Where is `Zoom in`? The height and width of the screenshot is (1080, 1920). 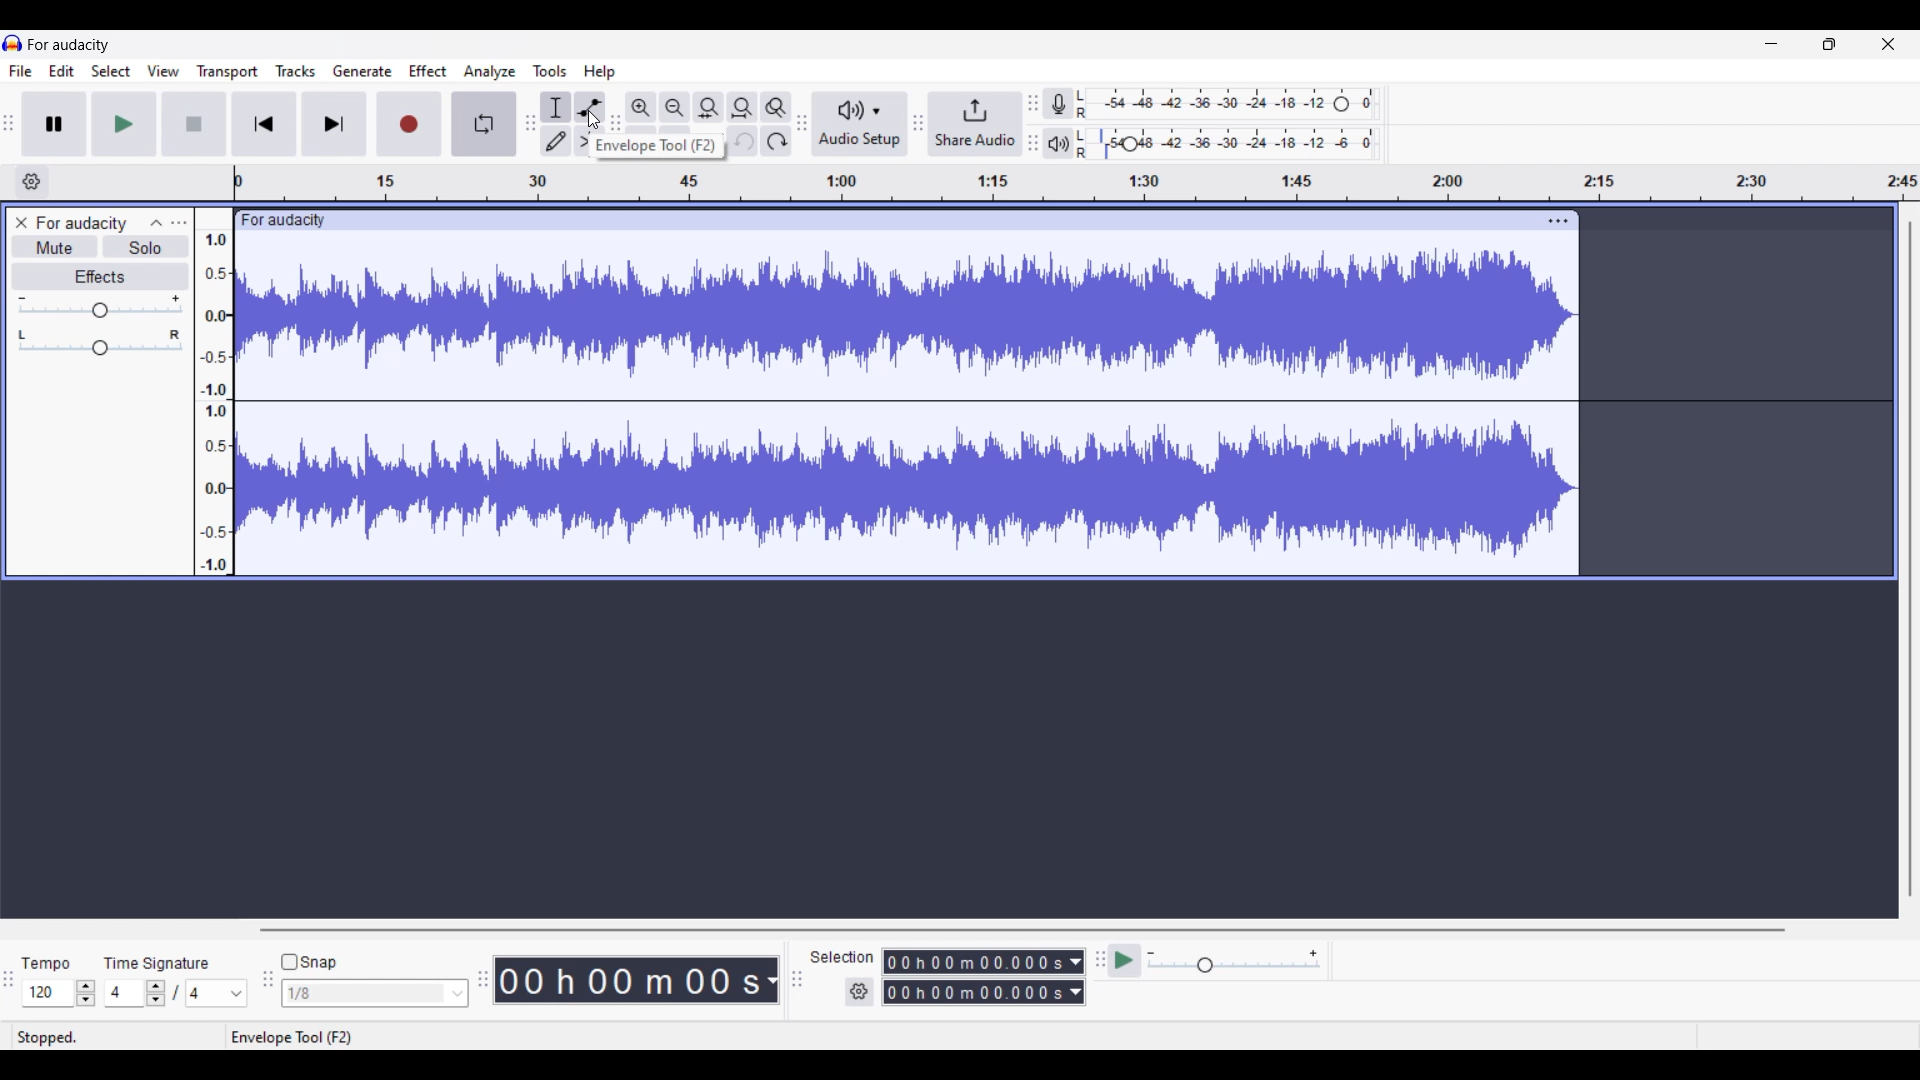
Zoom in is located at coordinates (641, 107).